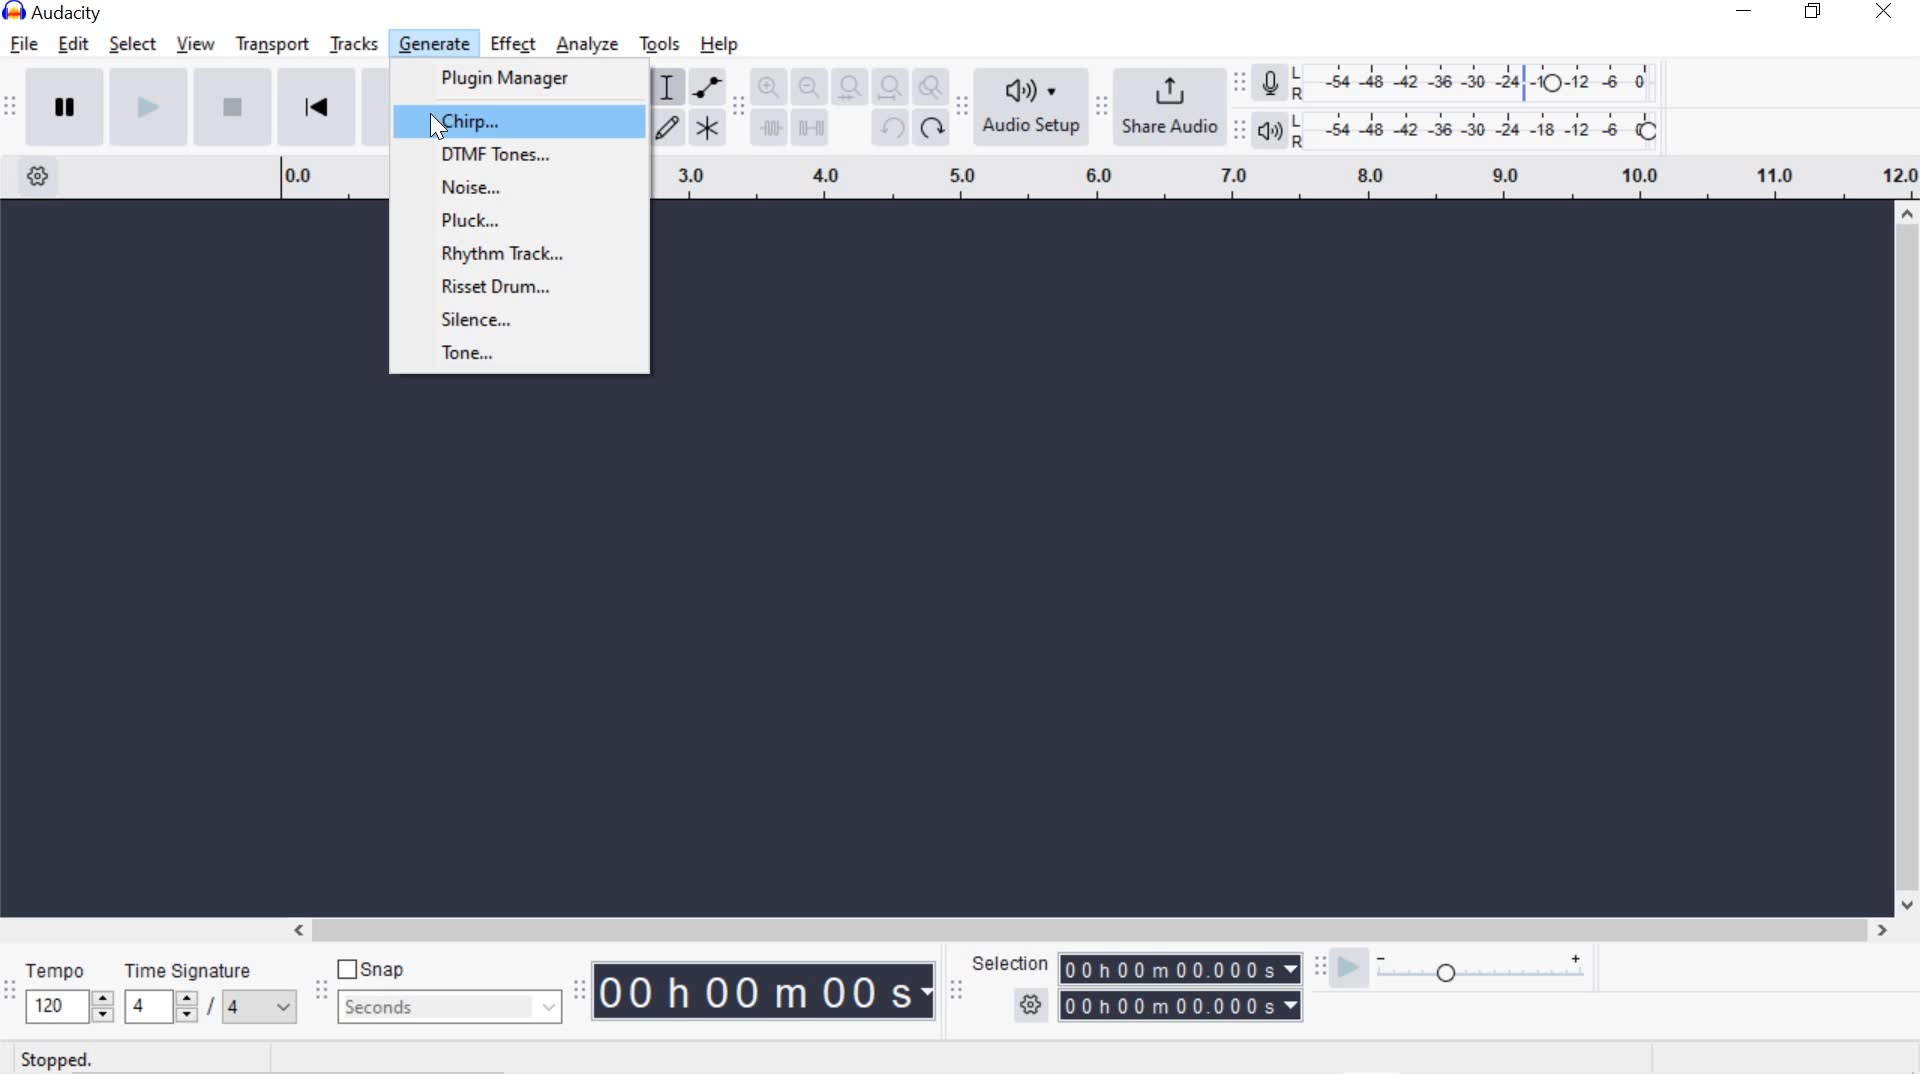  What do you see at coordinates (68, 990) in the screenshot?
I see `Tempo` at bounding box center [68, 990].